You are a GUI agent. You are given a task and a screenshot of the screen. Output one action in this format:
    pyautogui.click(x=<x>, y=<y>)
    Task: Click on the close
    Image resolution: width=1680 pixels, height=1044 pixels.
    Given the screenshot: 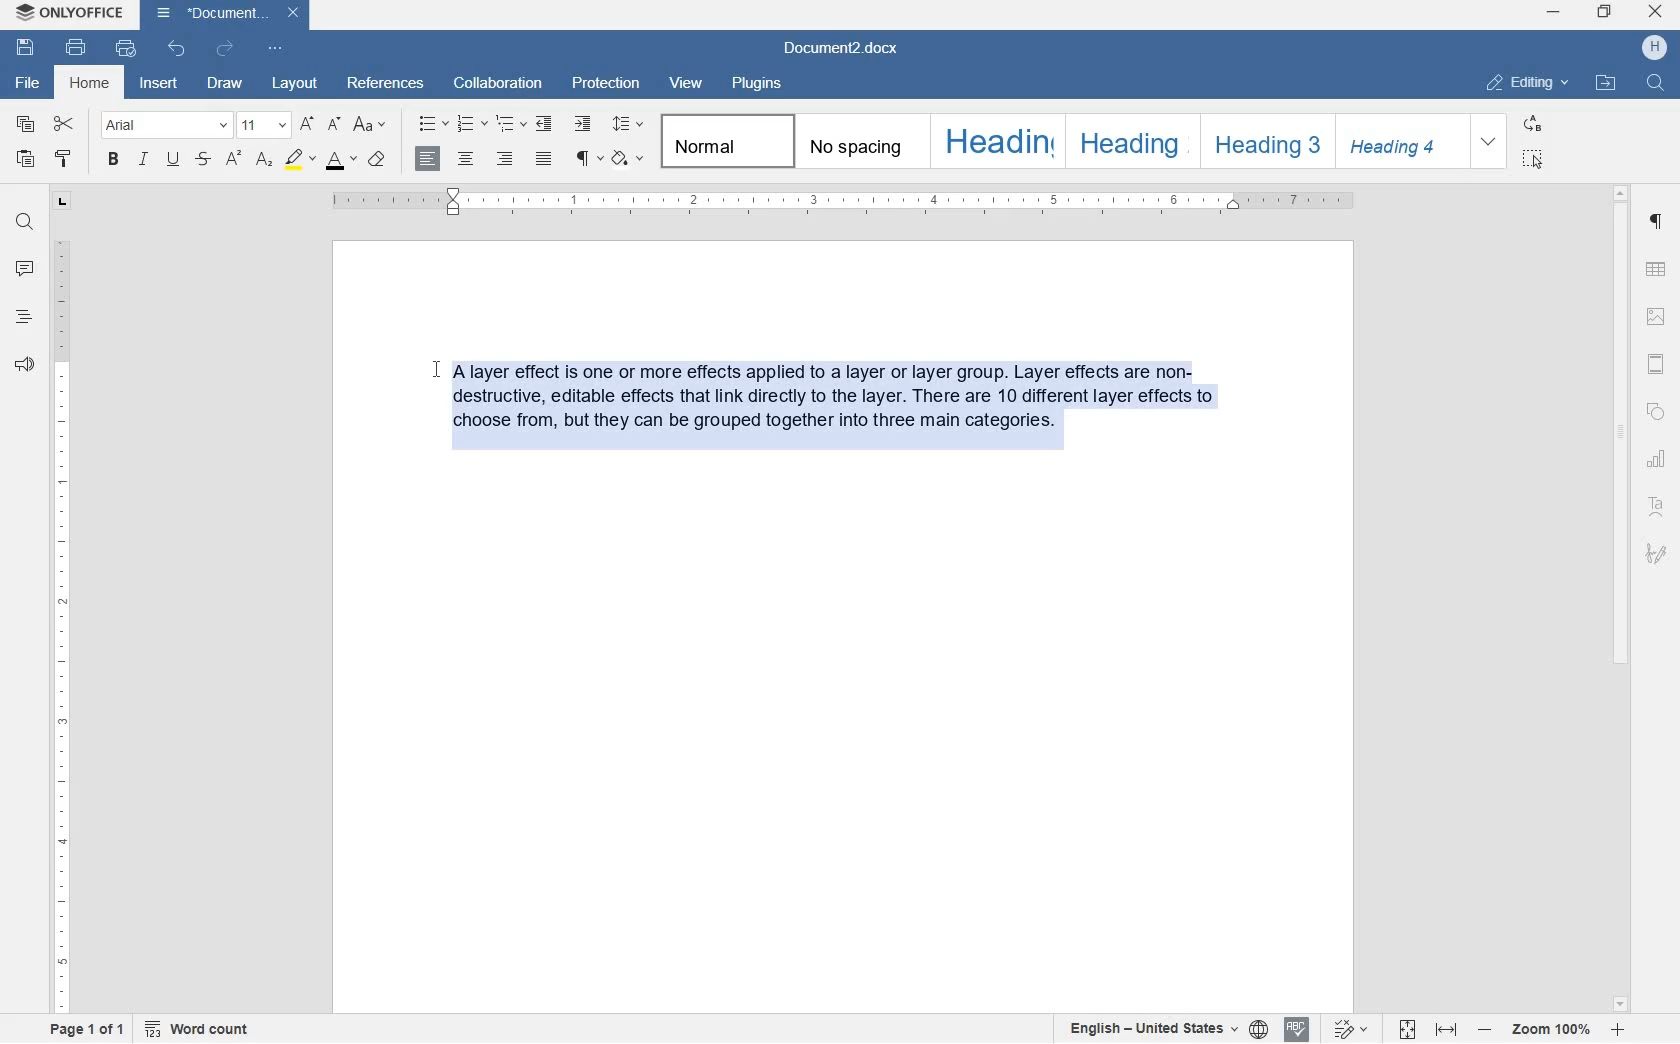 What is the action you would take?
    pyautogui.click(x=1657, y=13)
    